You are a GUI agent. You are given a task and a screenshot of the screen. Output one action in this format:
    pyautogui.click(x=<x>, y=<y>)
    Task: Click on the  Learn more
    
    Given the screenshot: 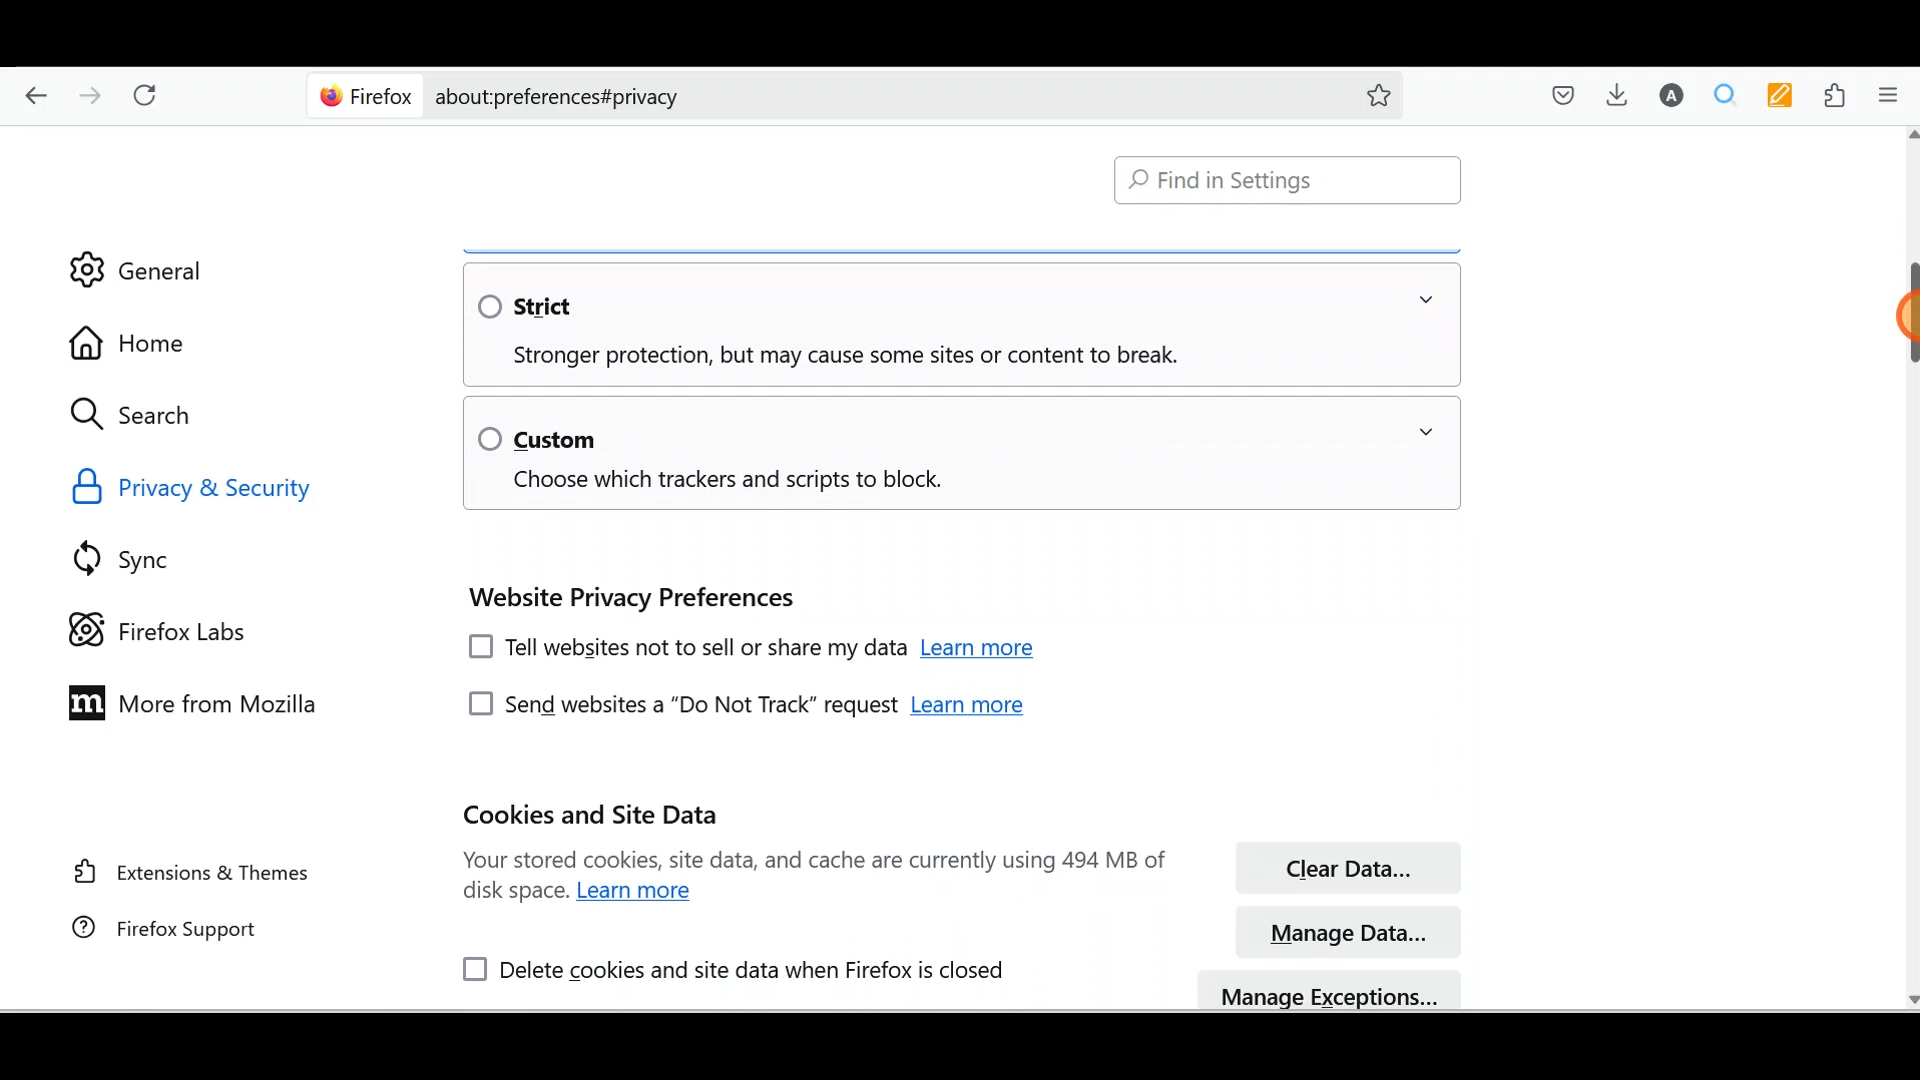 What is the action you would take?
    pyautogui.click(x=640, y=892)
    